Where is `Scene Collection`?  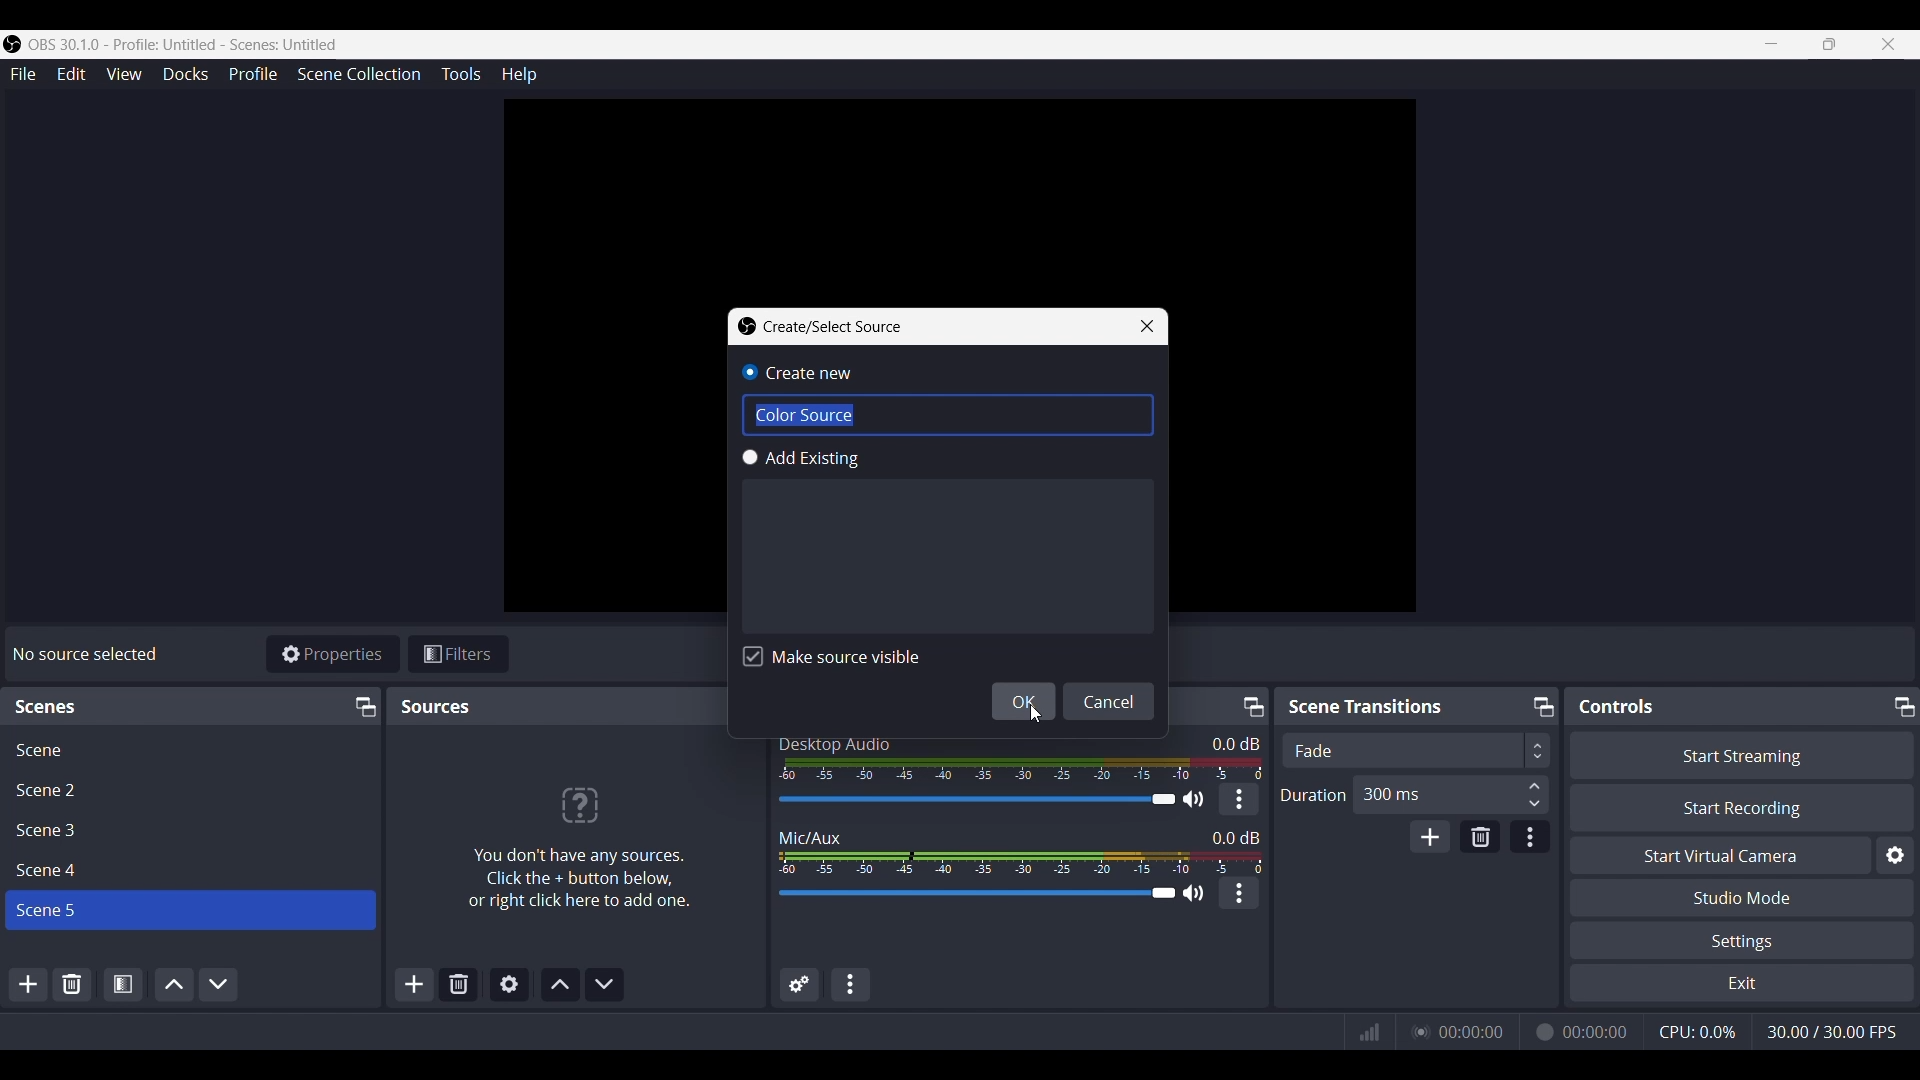 Scene Collection is located at coordinates (360, 75).